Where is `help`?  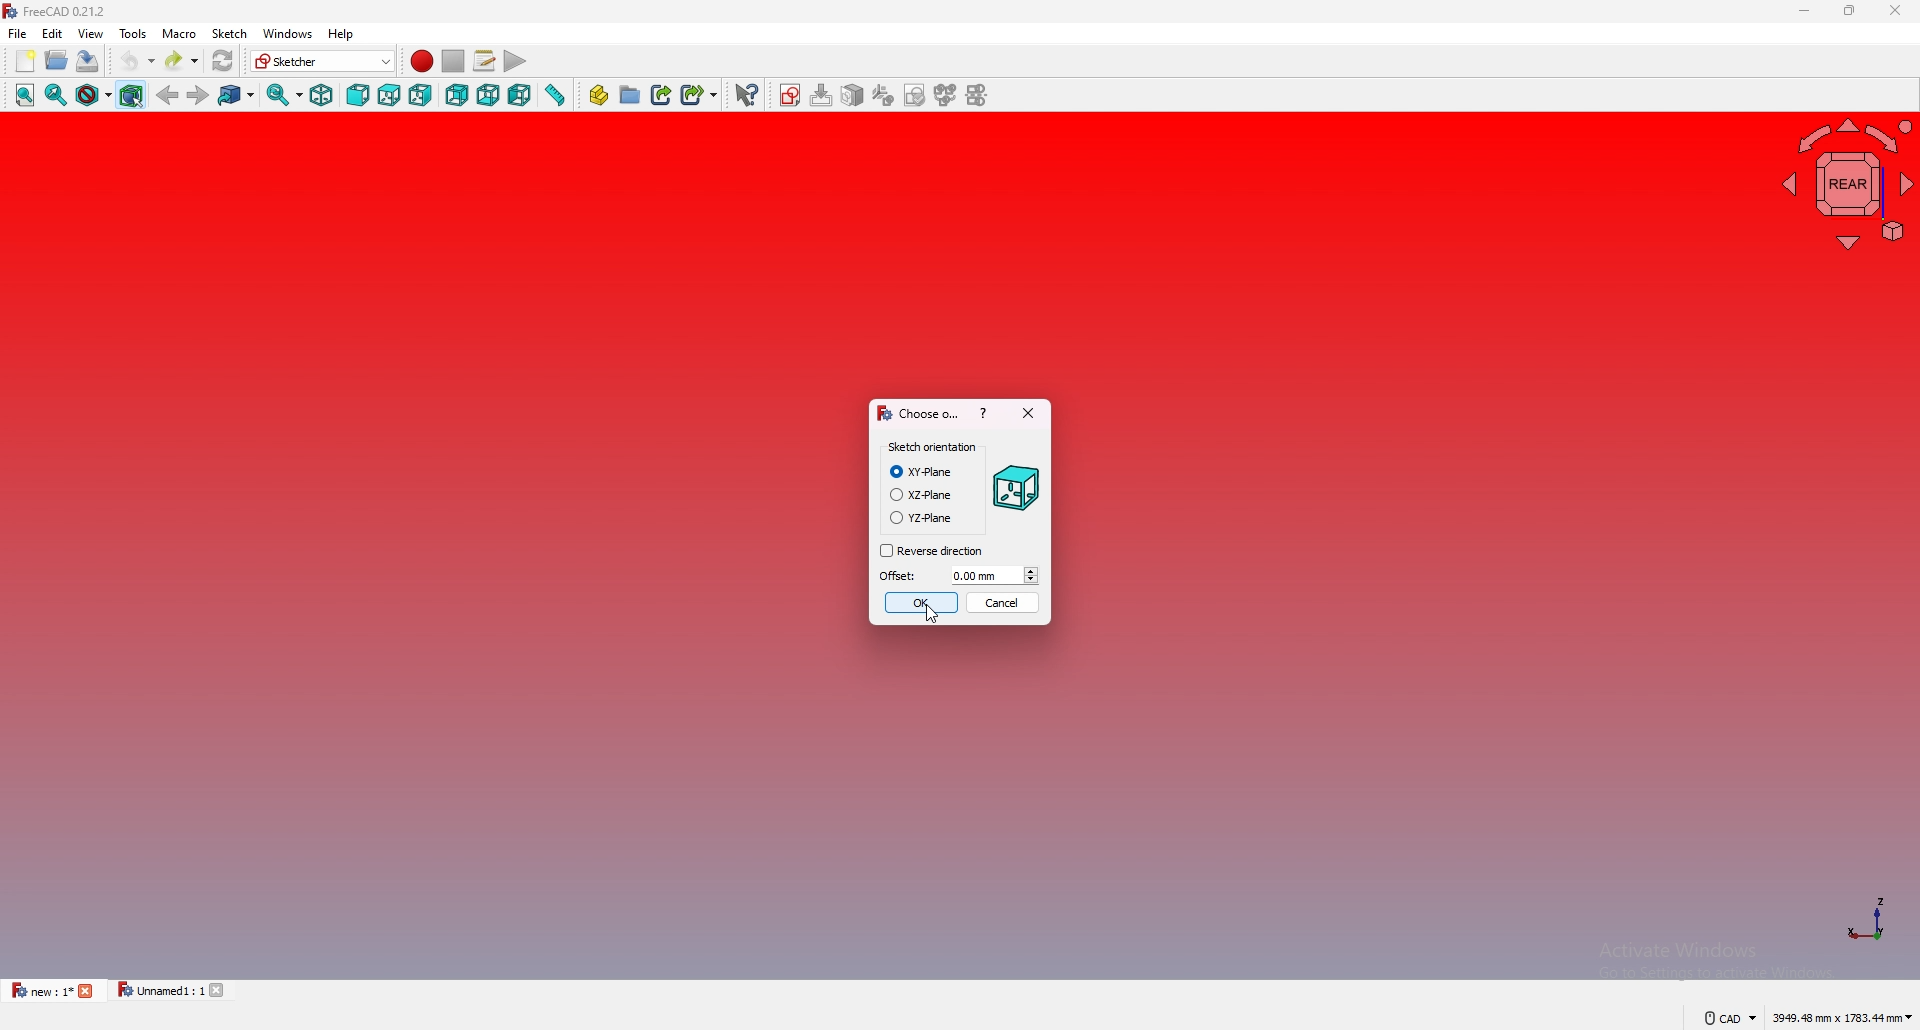 help is located at coordinates (985, 412).